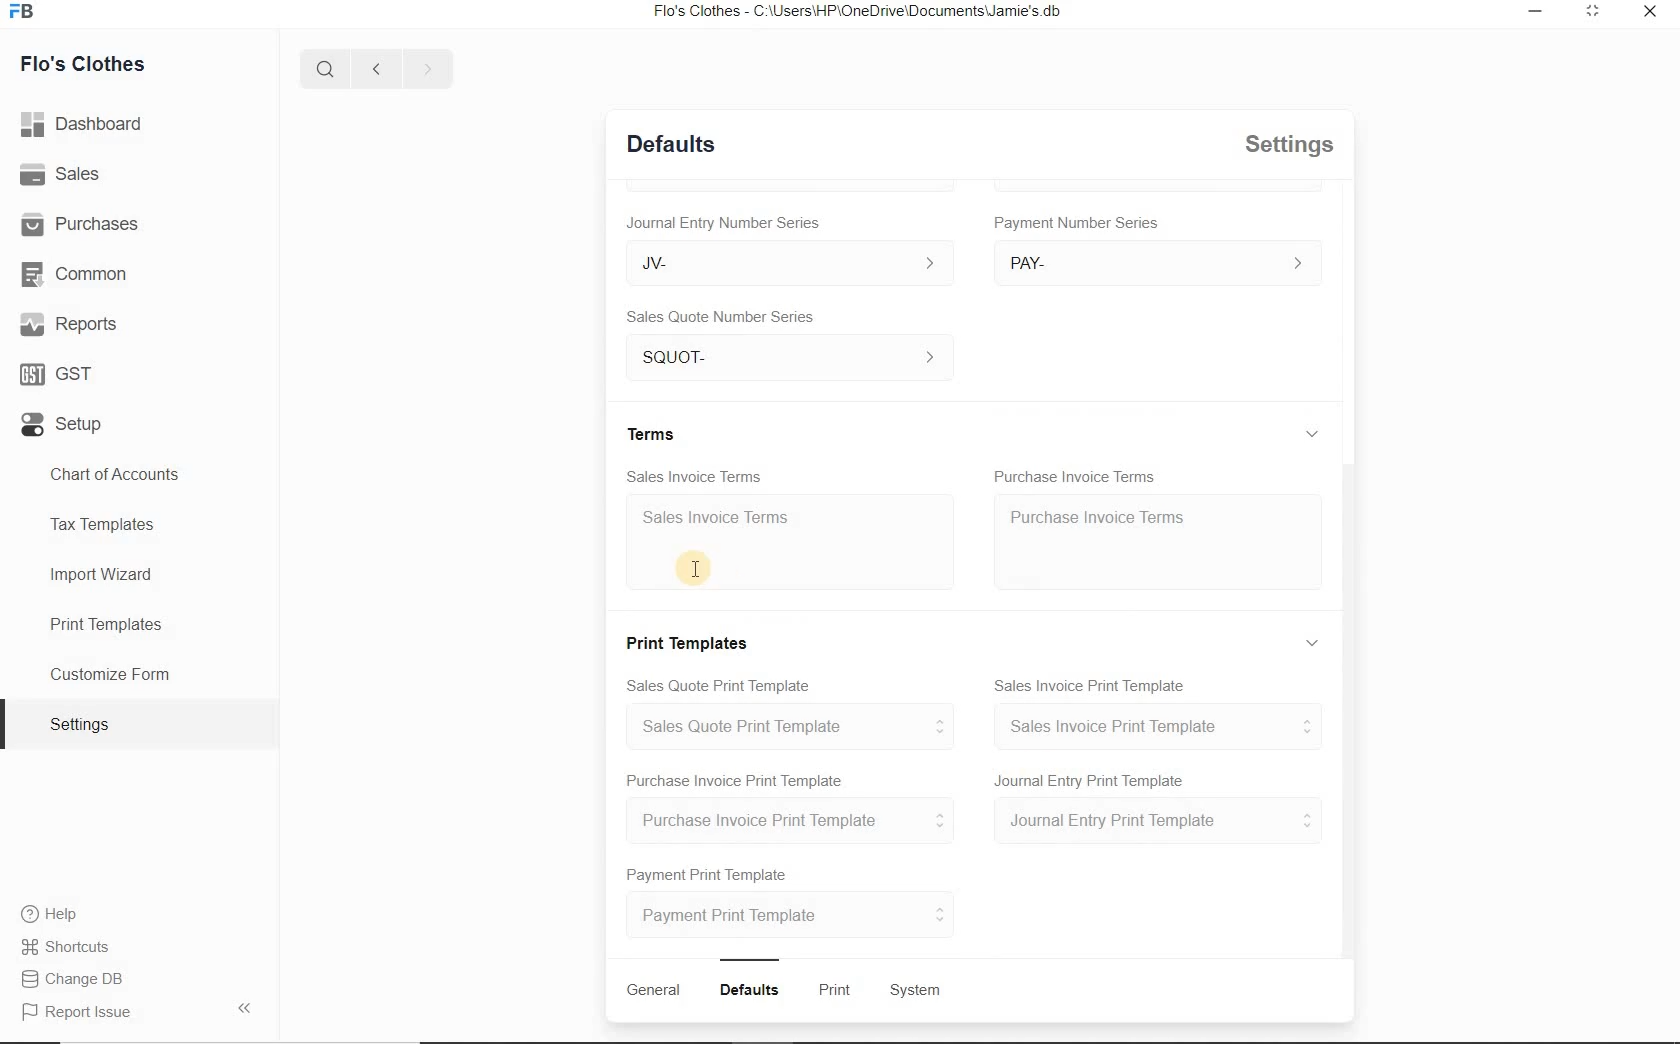  I want to click on Sales, so click(60, 173).